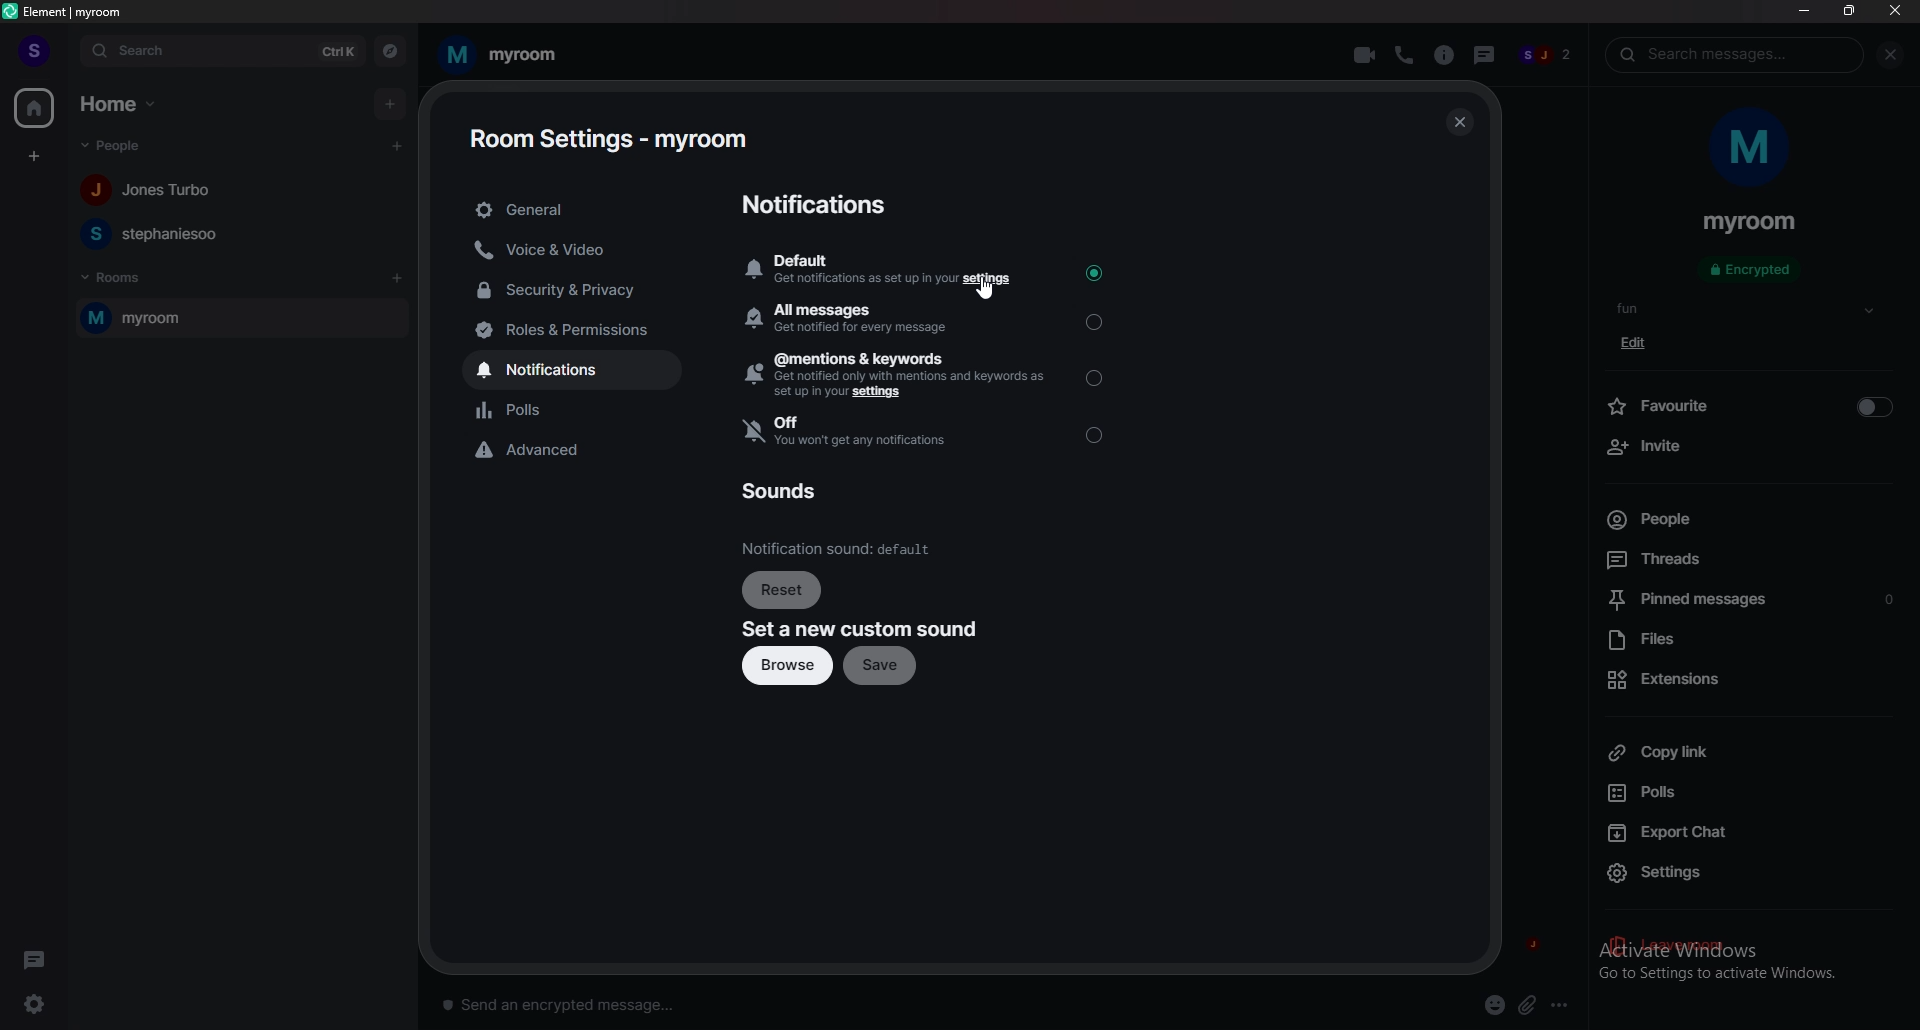 The width and height of the screenshot is (1920, 1030). Describe the element at coordinates (785, 667) in the screenshot. I see `browse` at that location.